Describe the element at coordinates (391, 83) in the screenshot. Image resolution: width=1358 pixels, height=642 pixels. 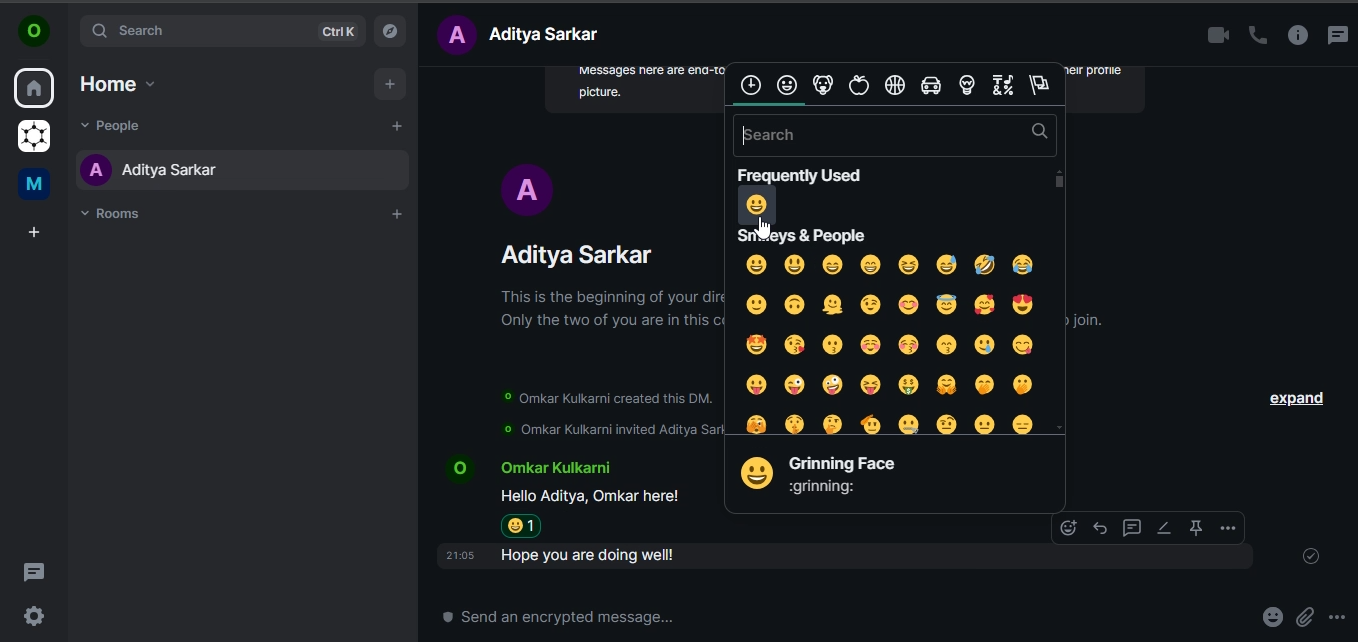
I see `add` at that location.